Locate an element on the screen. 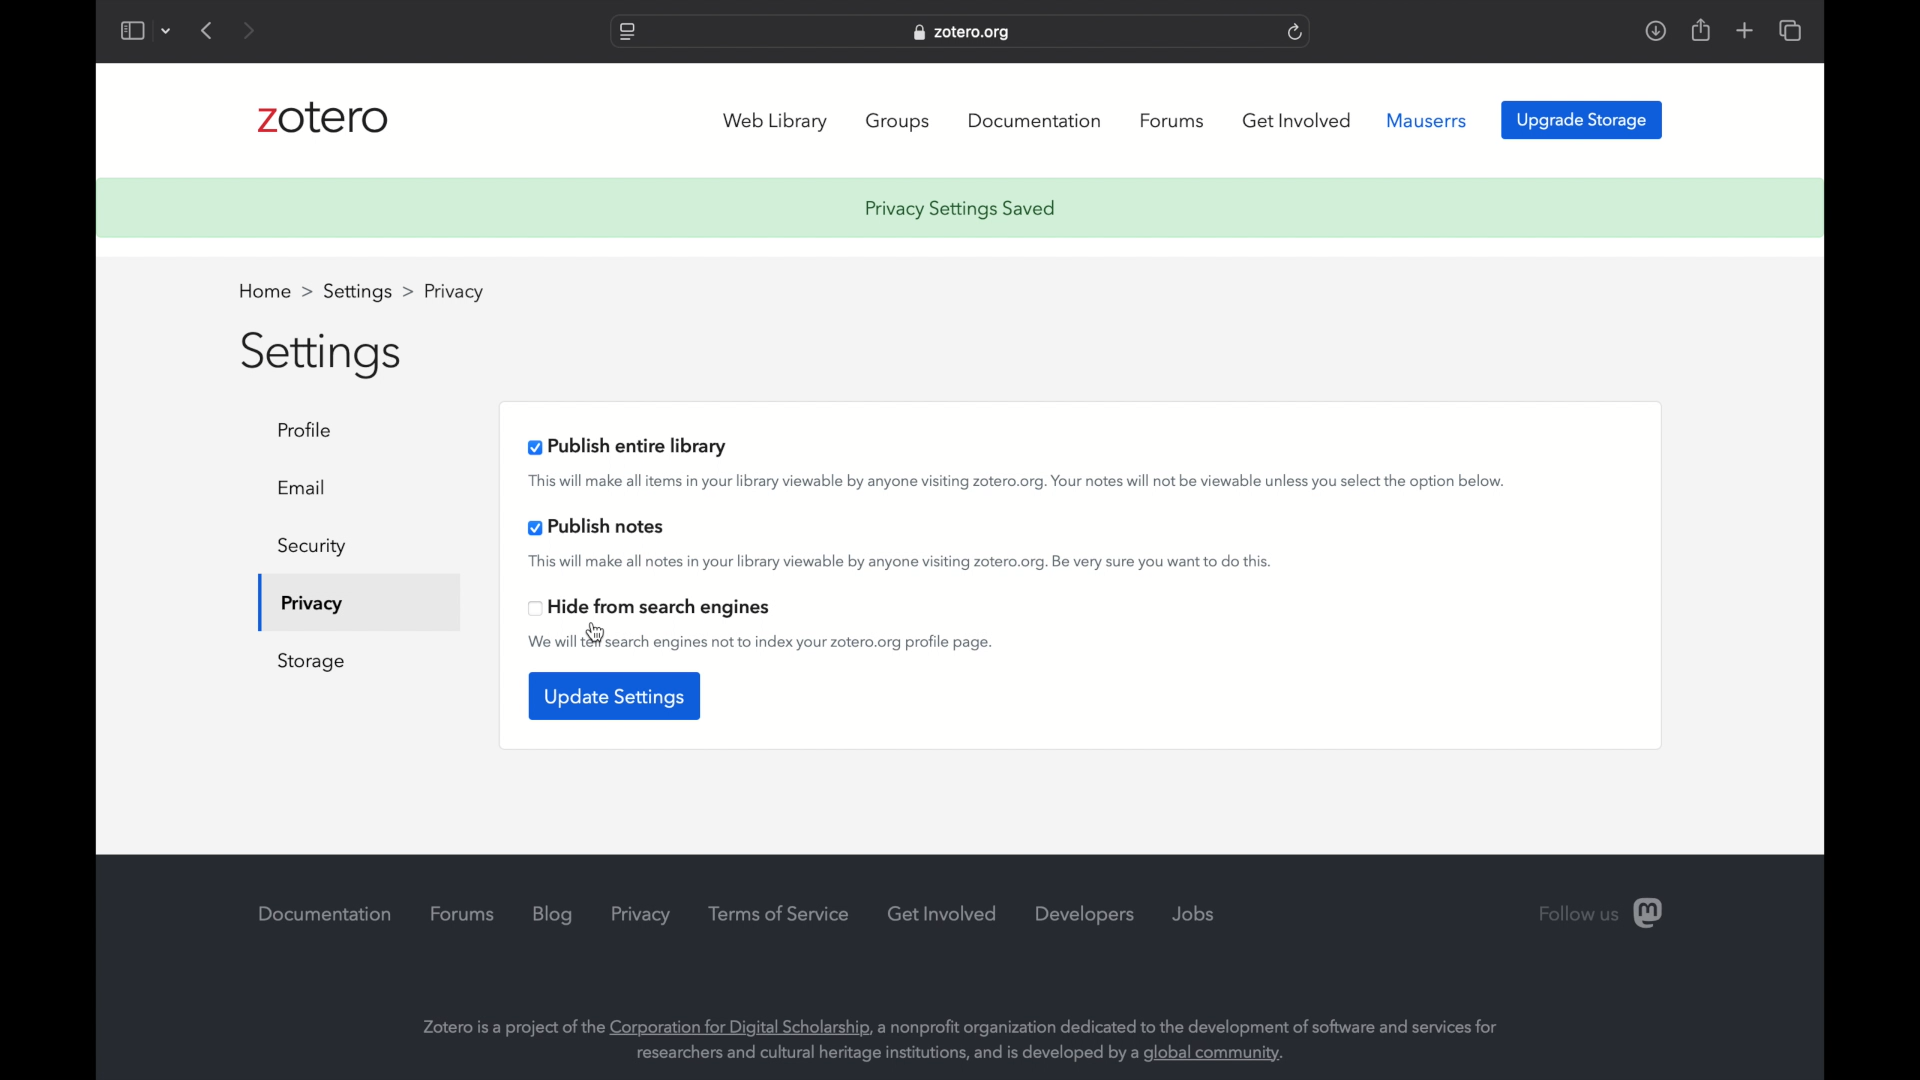  profile is located at coordinates (463, 287).